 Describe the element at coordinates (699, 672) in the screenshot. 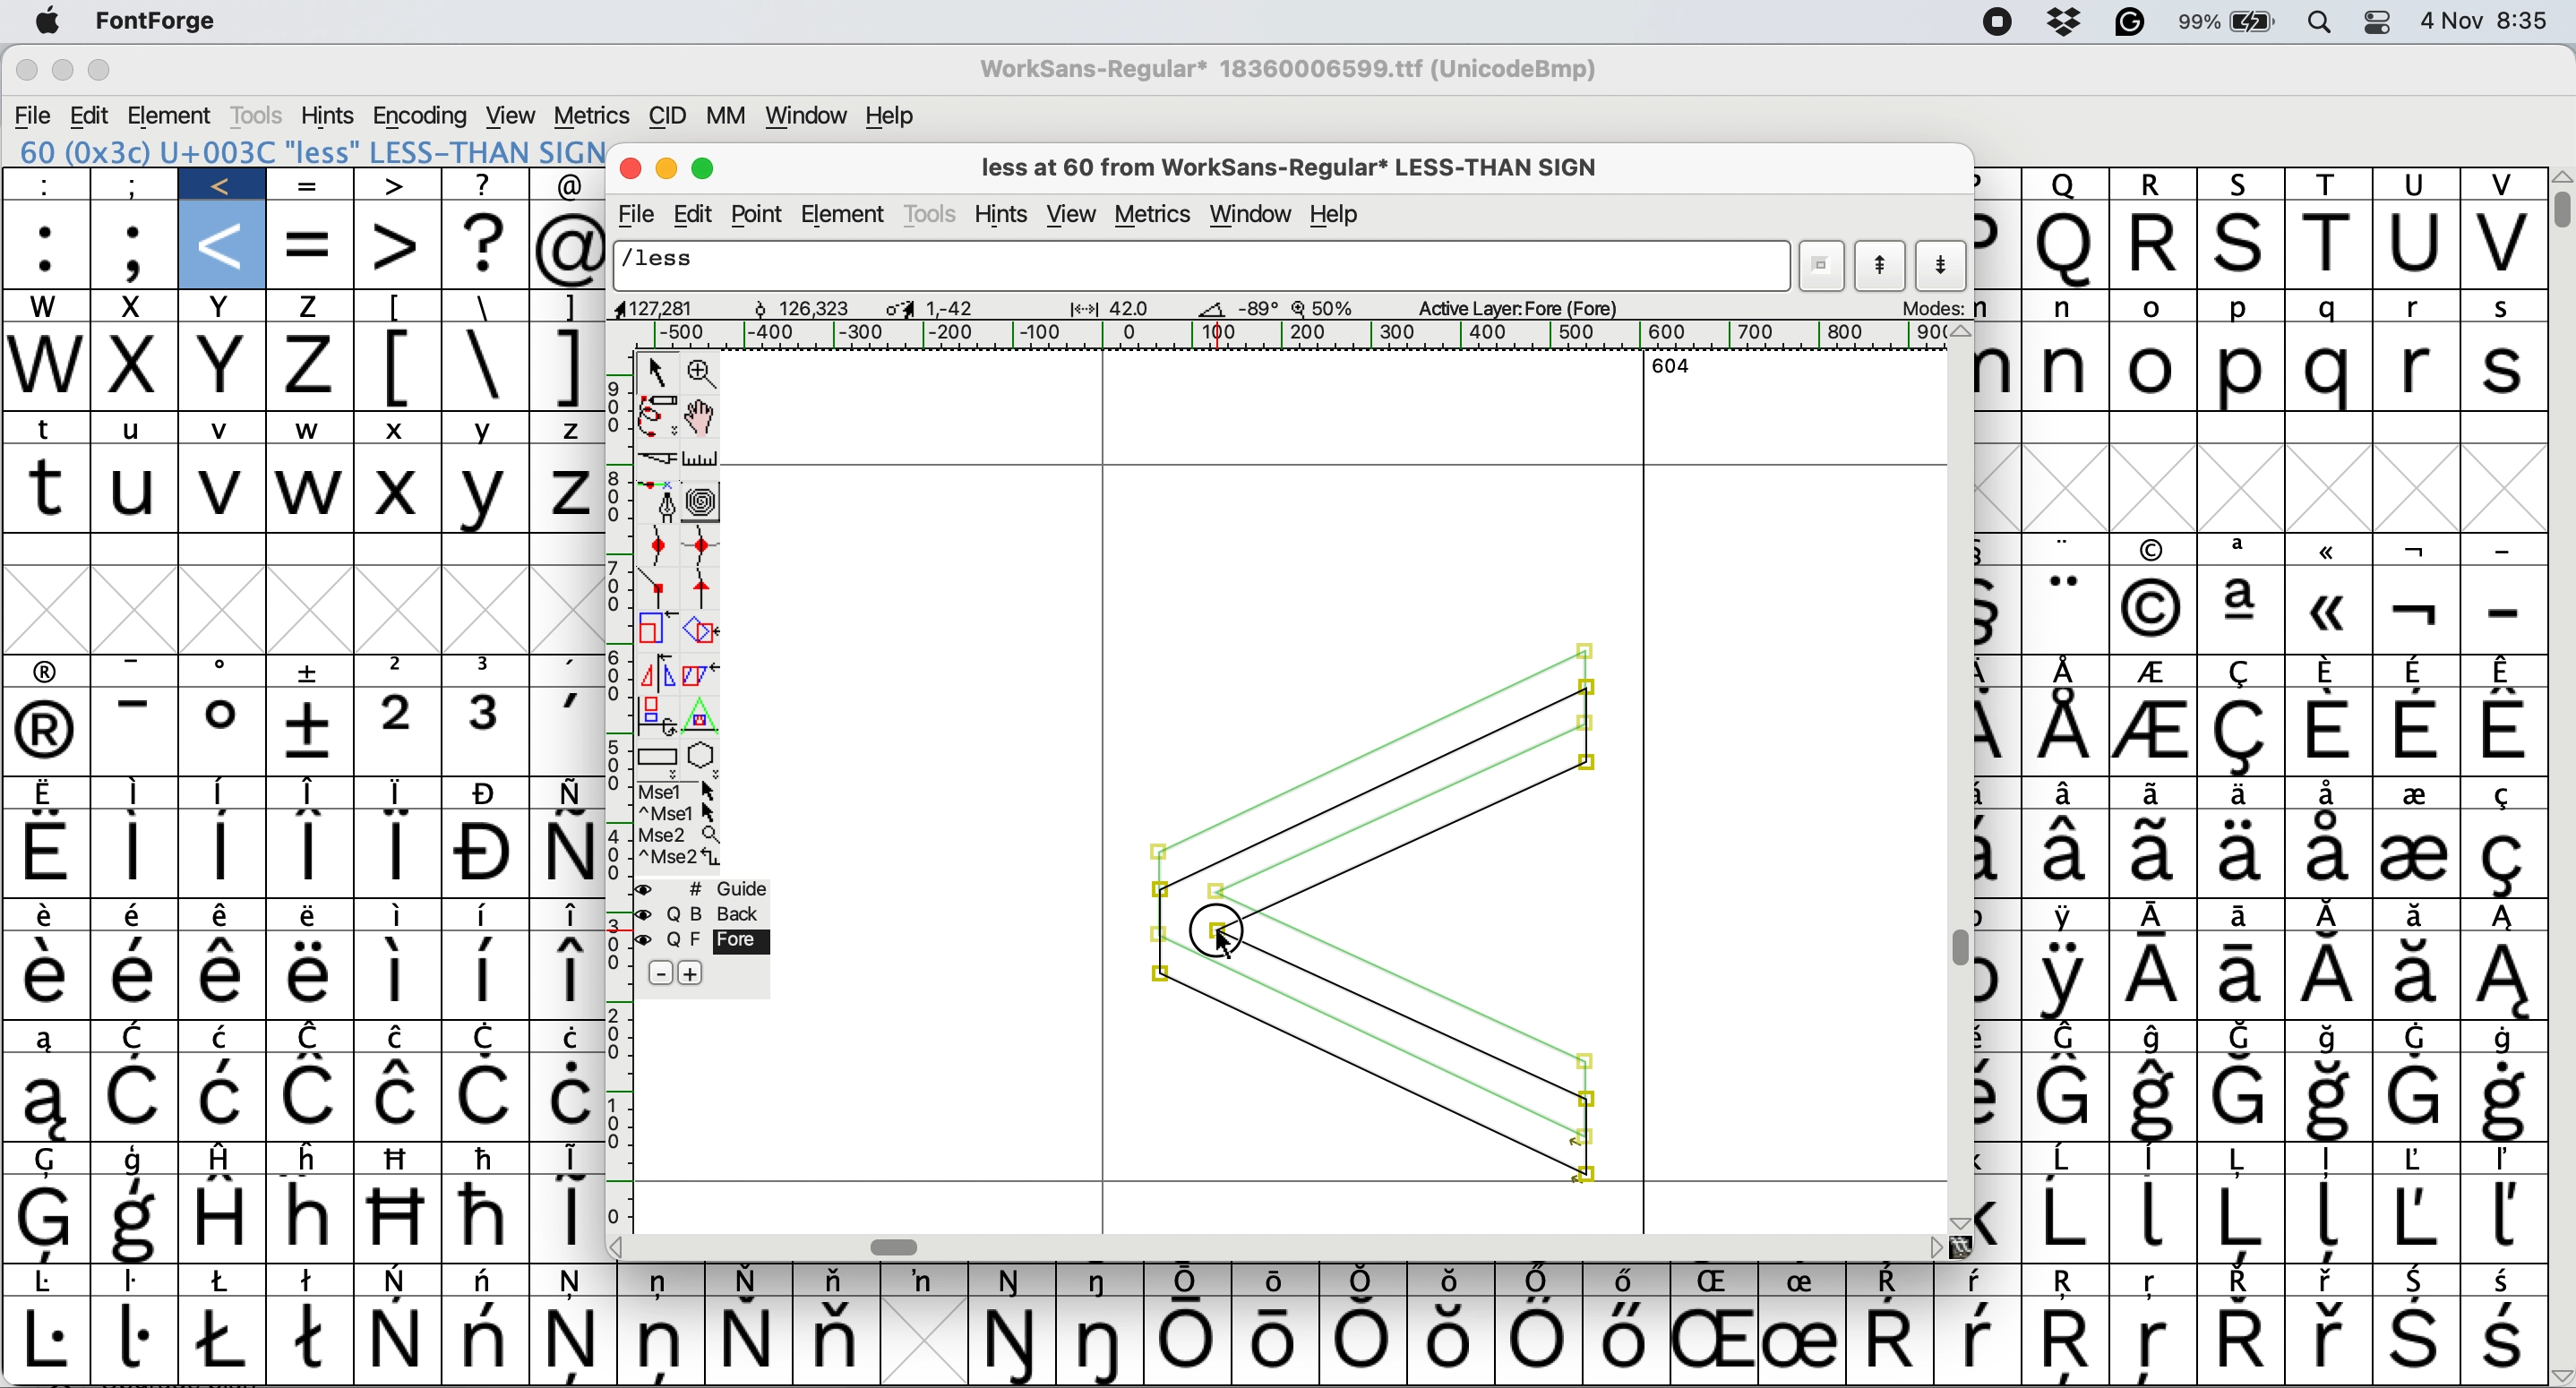

I see `skew the selection` at that location.